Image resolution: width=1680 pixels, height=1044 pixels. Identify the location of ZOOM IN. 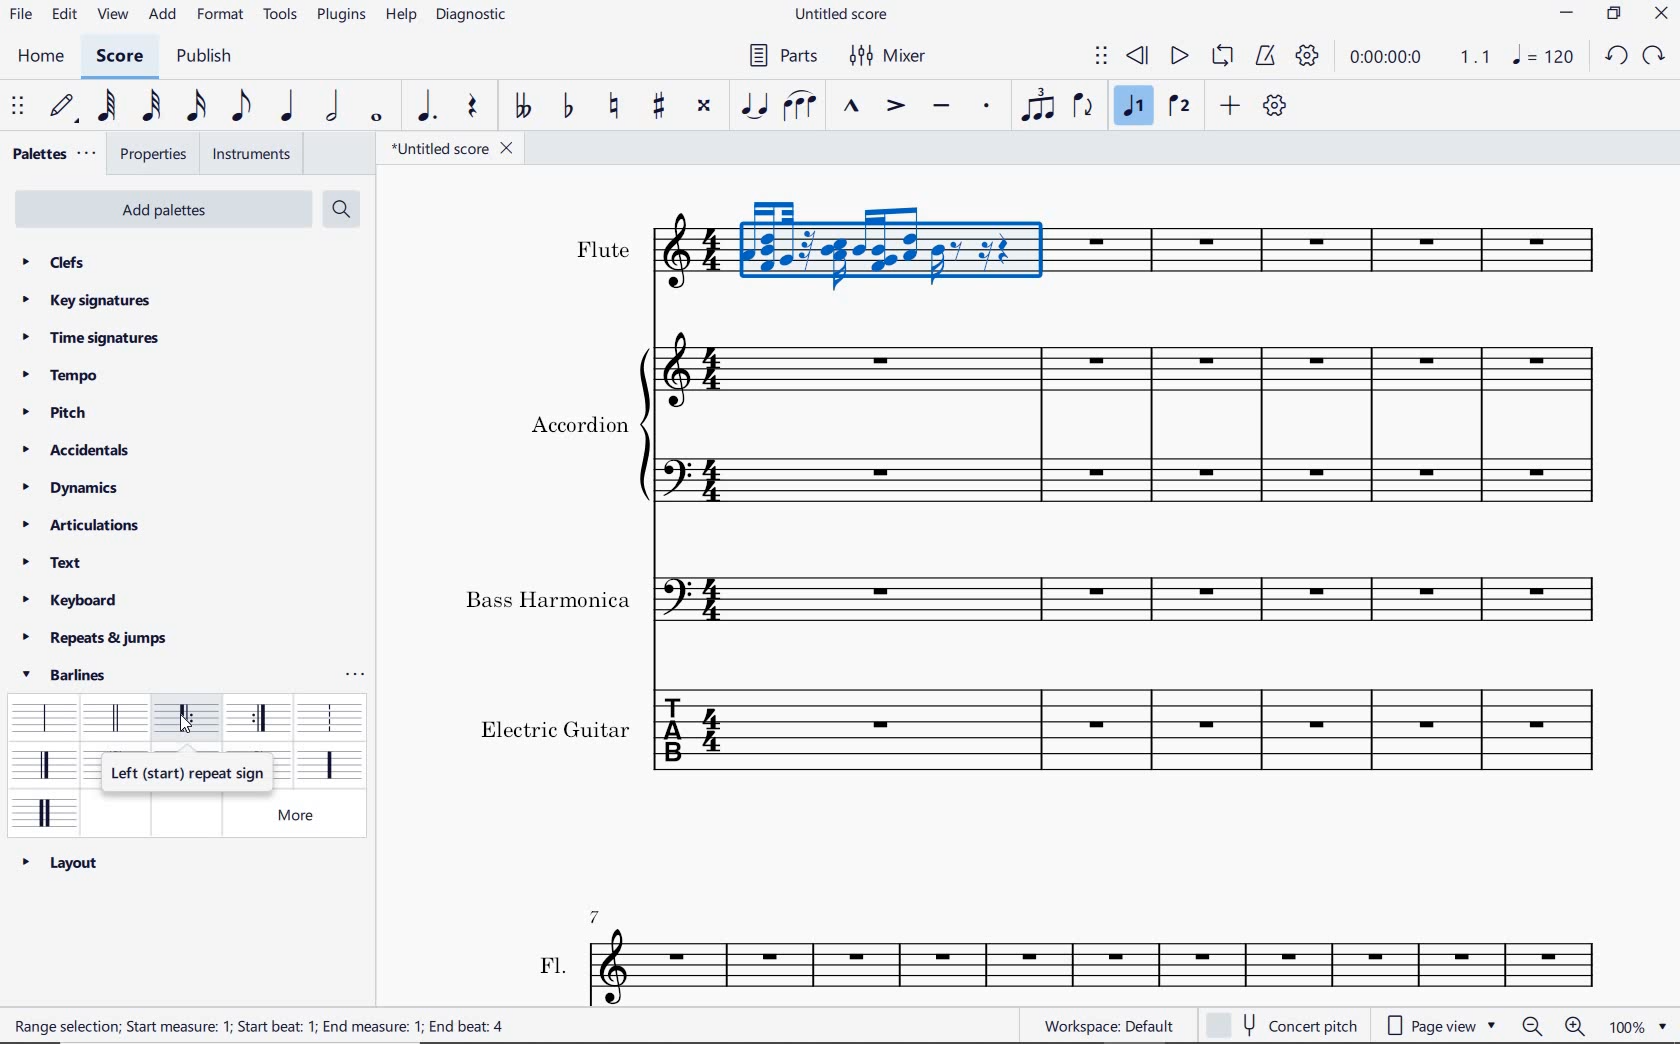
(1576, 1026).